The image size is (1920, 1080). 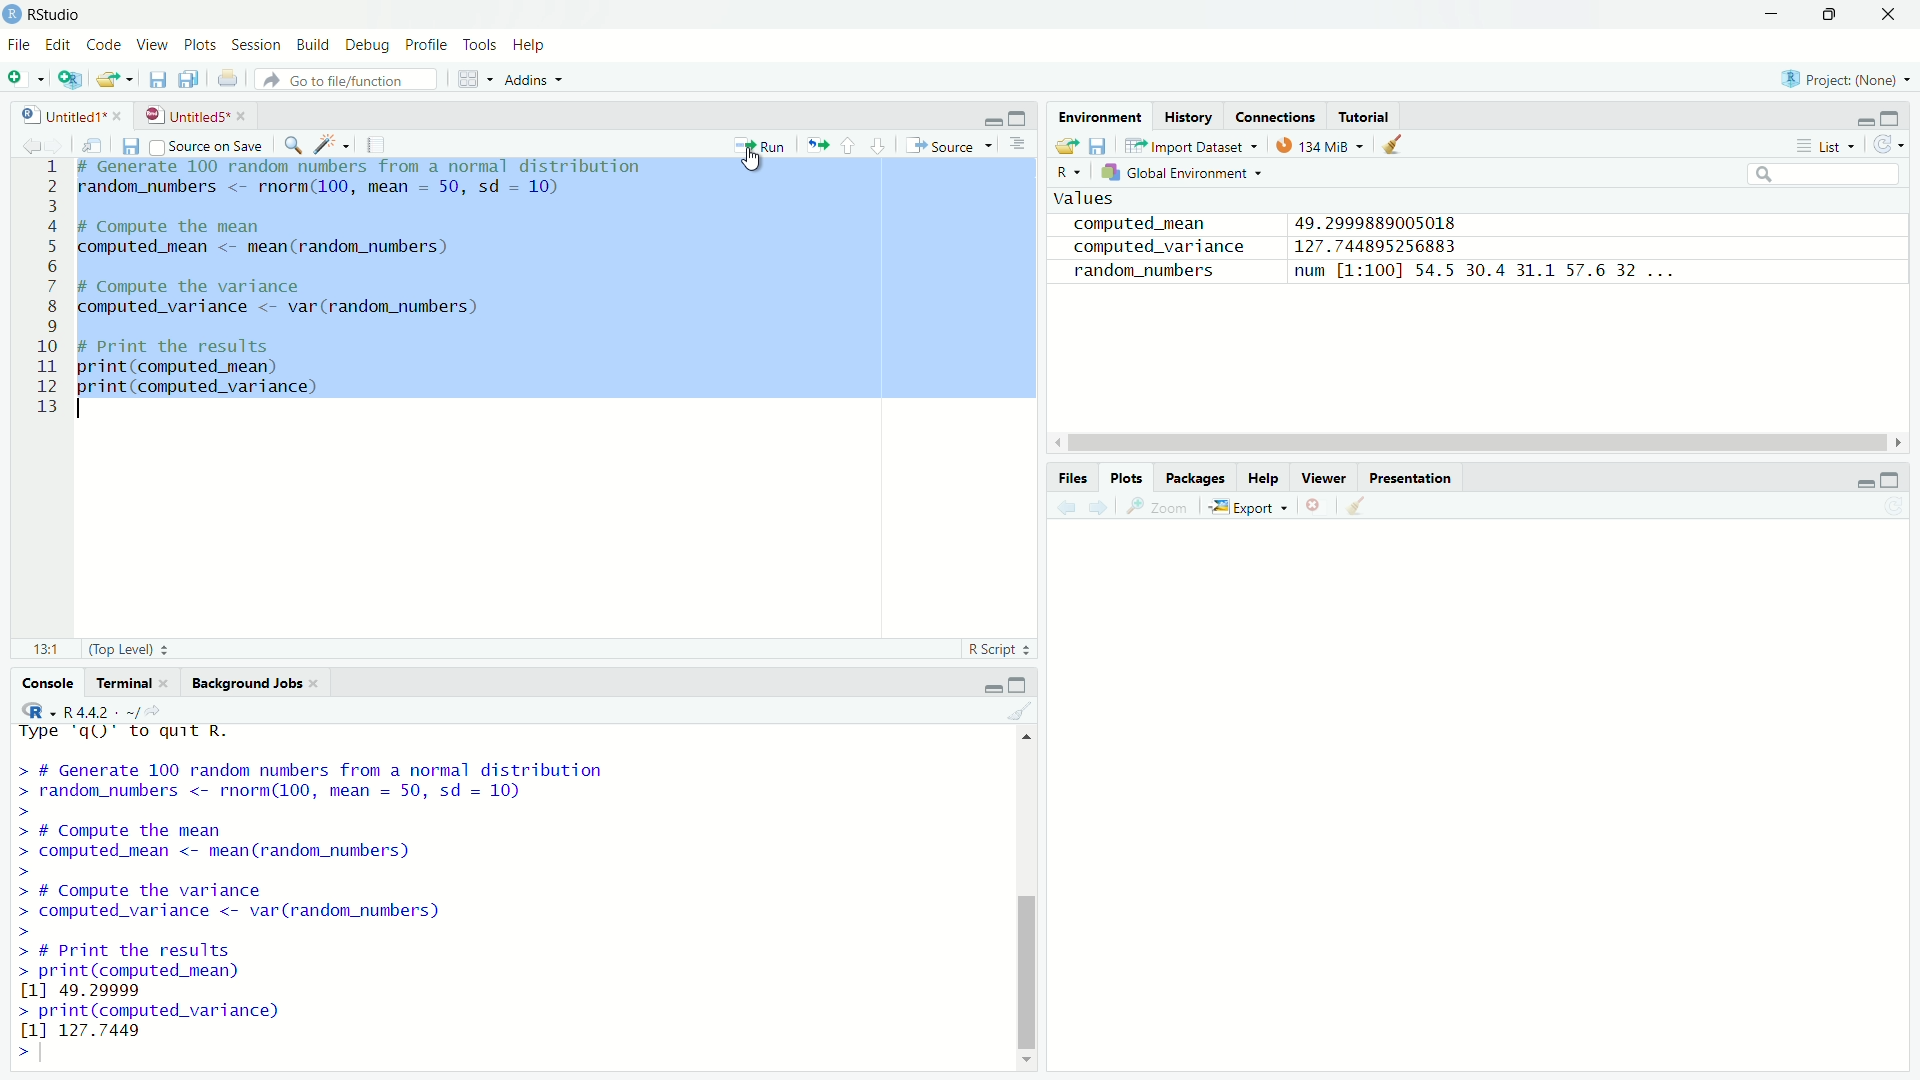 I want to click on RStudio, so click(x=59, y=13).